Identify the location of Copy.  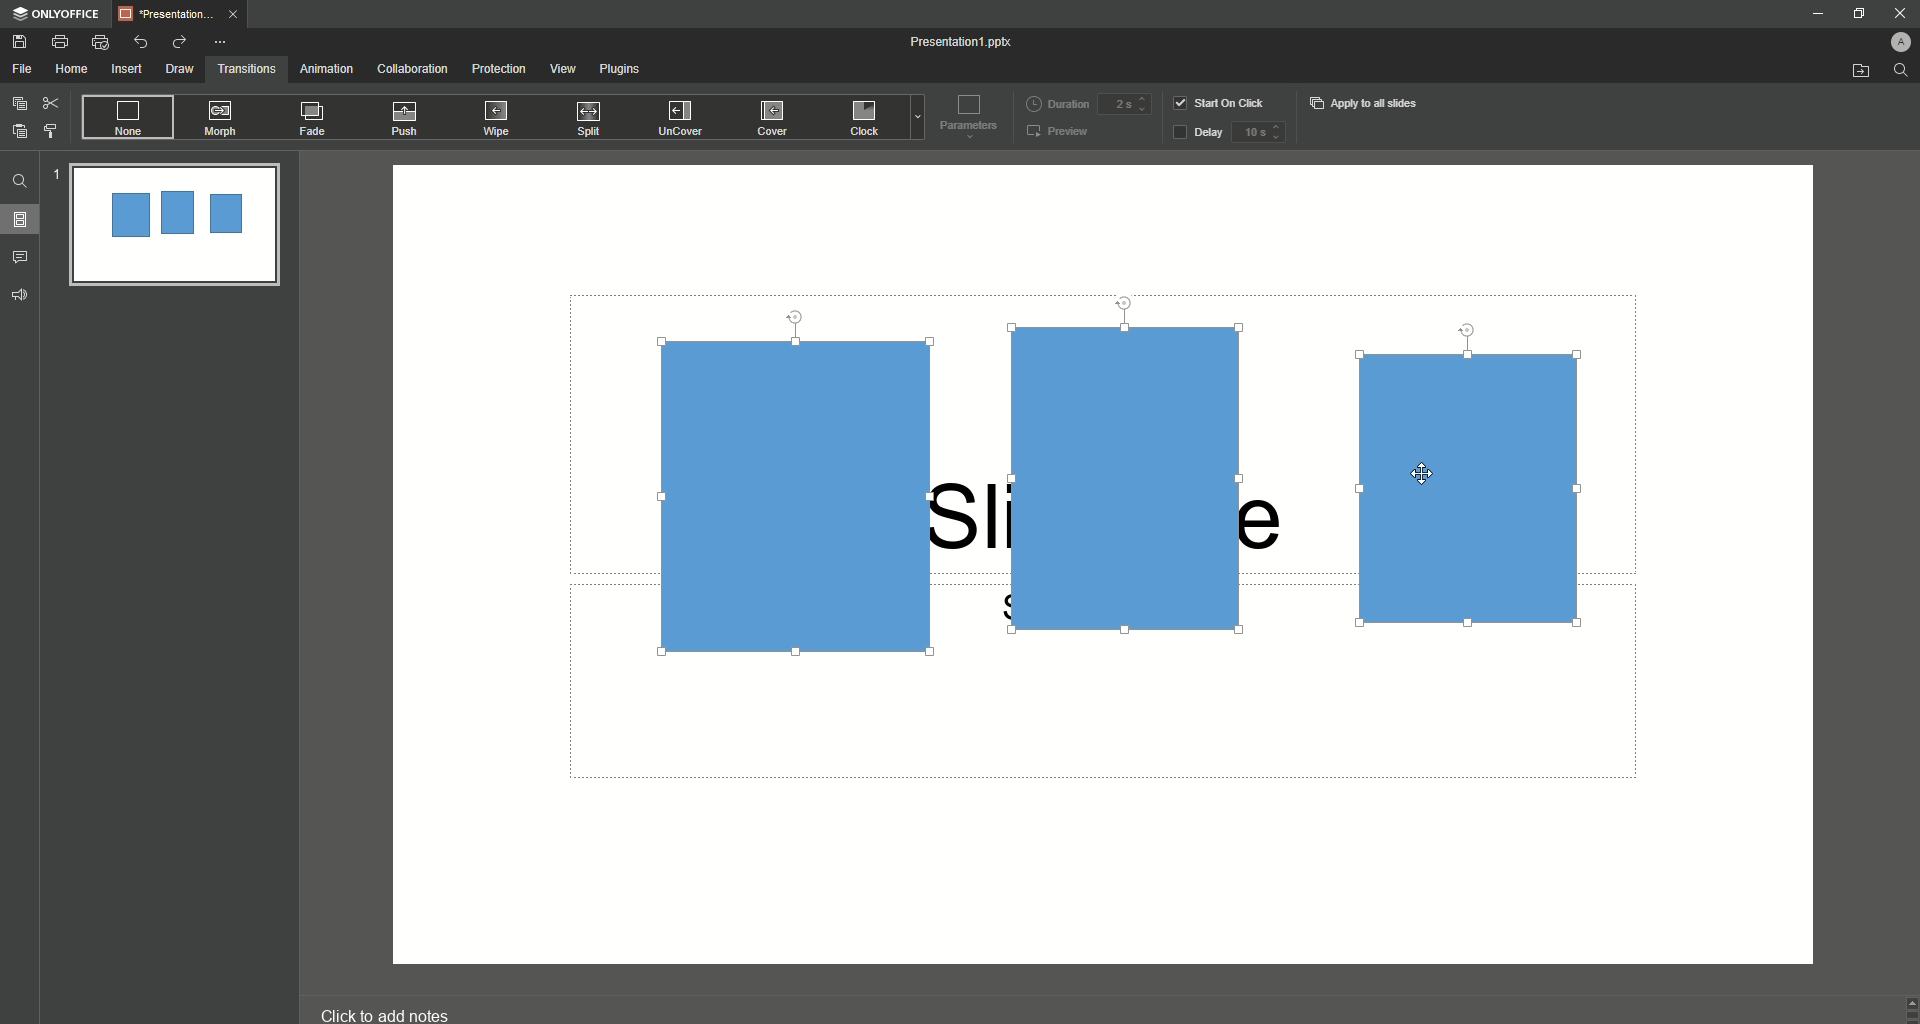
(19, 103).